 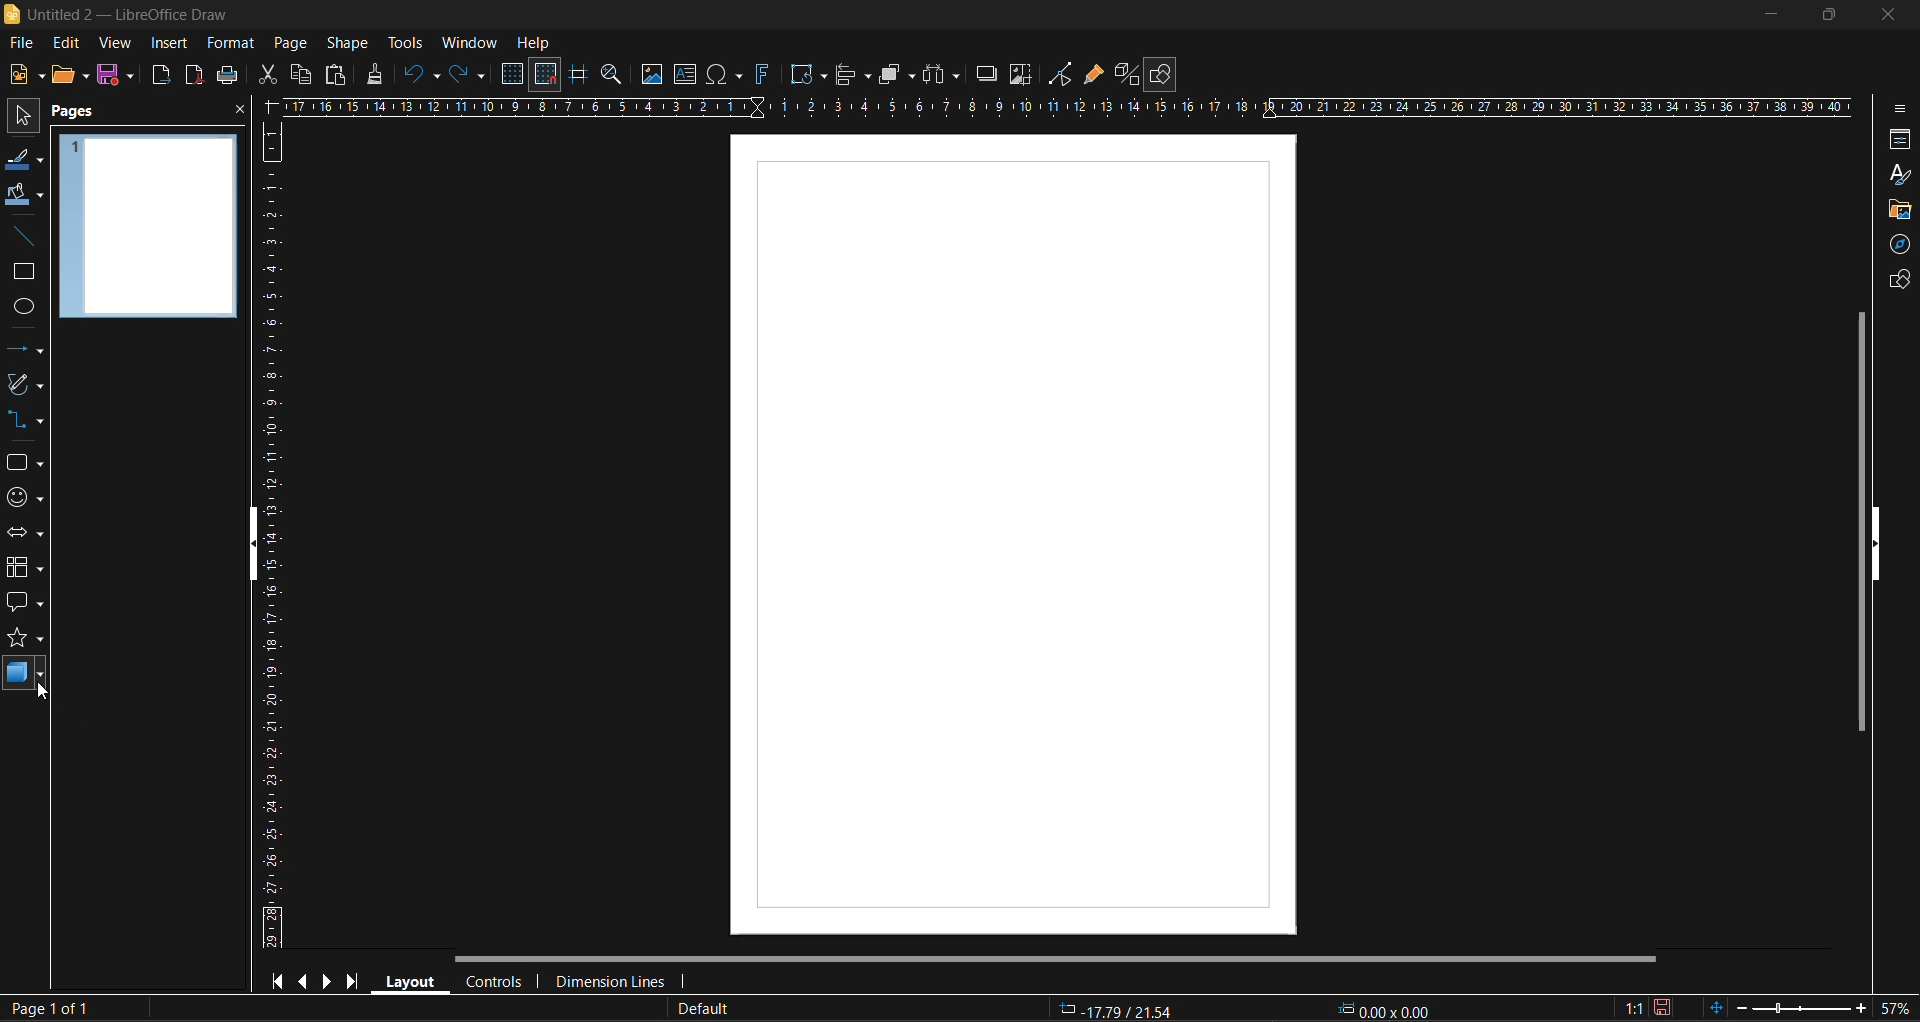 What do you see at coordinates (329, 981) in the screenshot?
I see `next` at bounding box center [329, 981].